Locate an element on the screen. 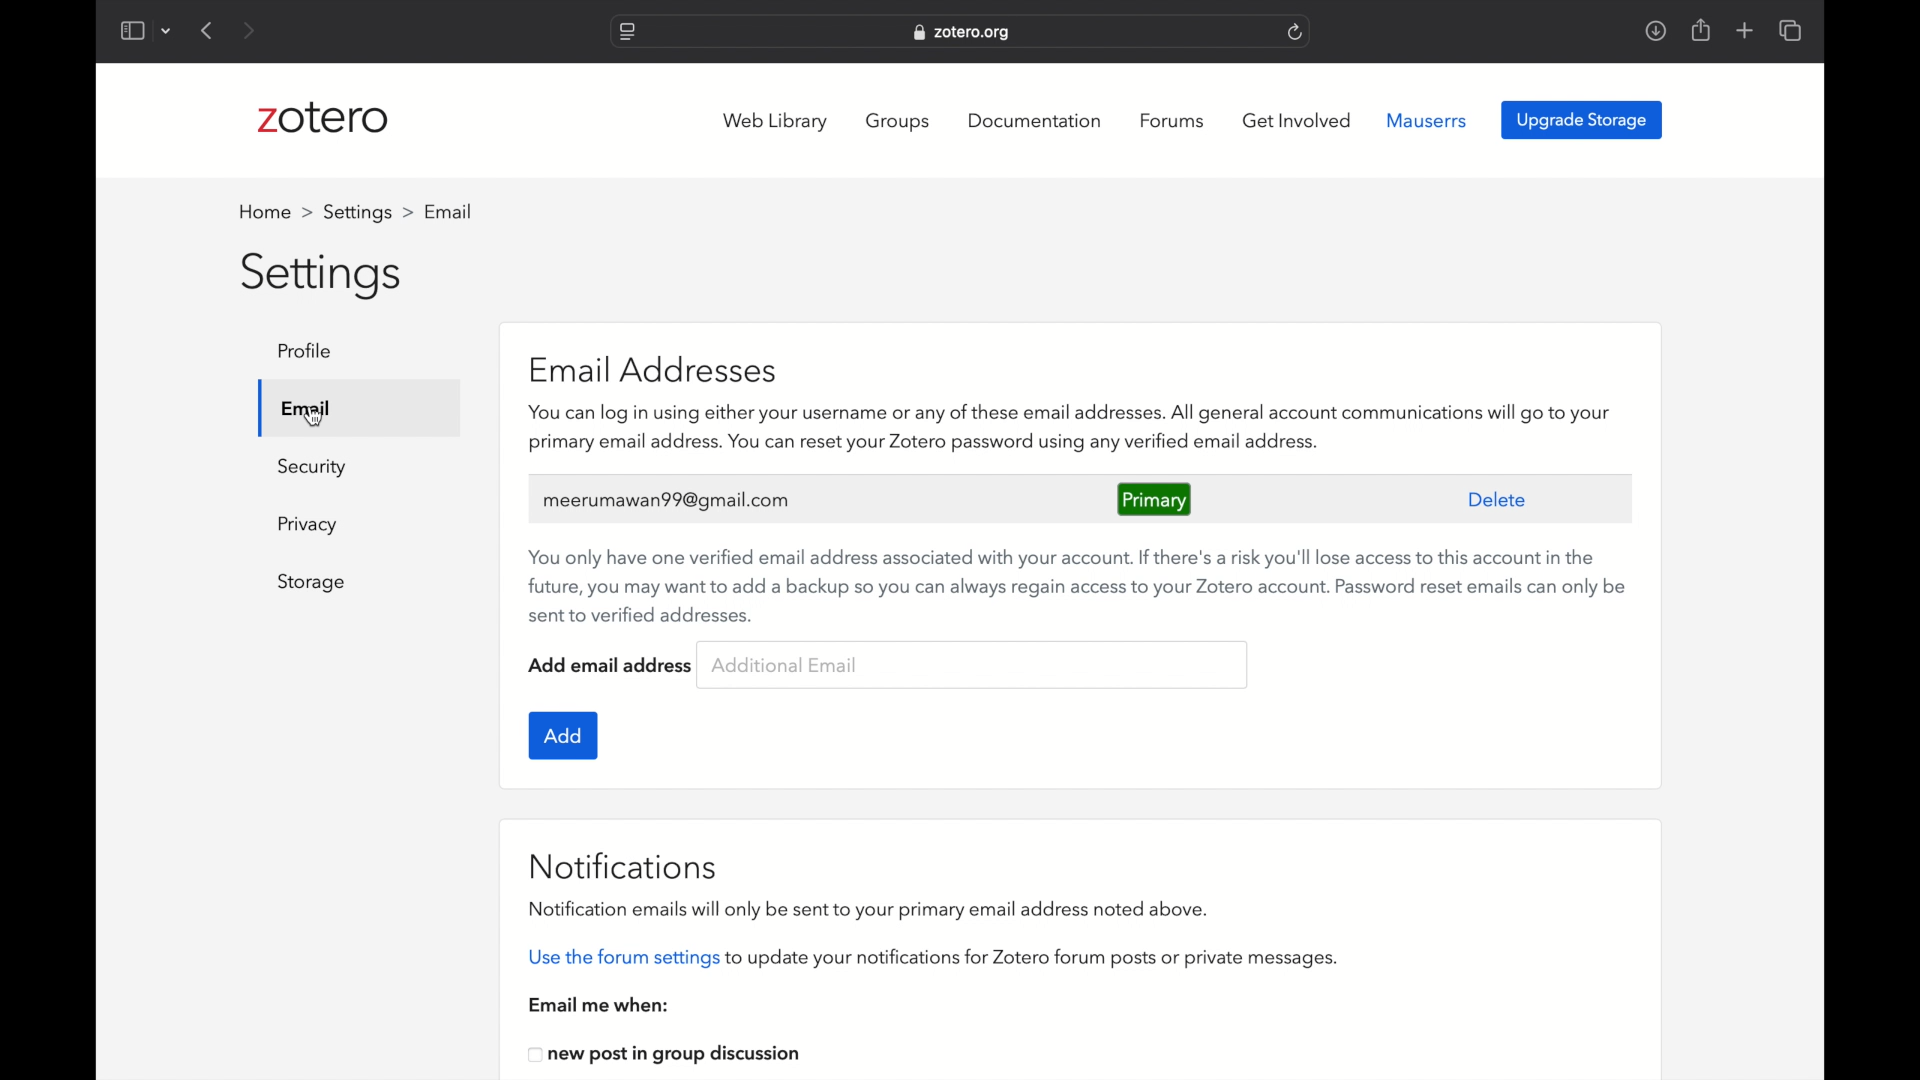 This screenshot has height=1080, width=1920. new post in group discussion is located at coordinates (667, 1056).